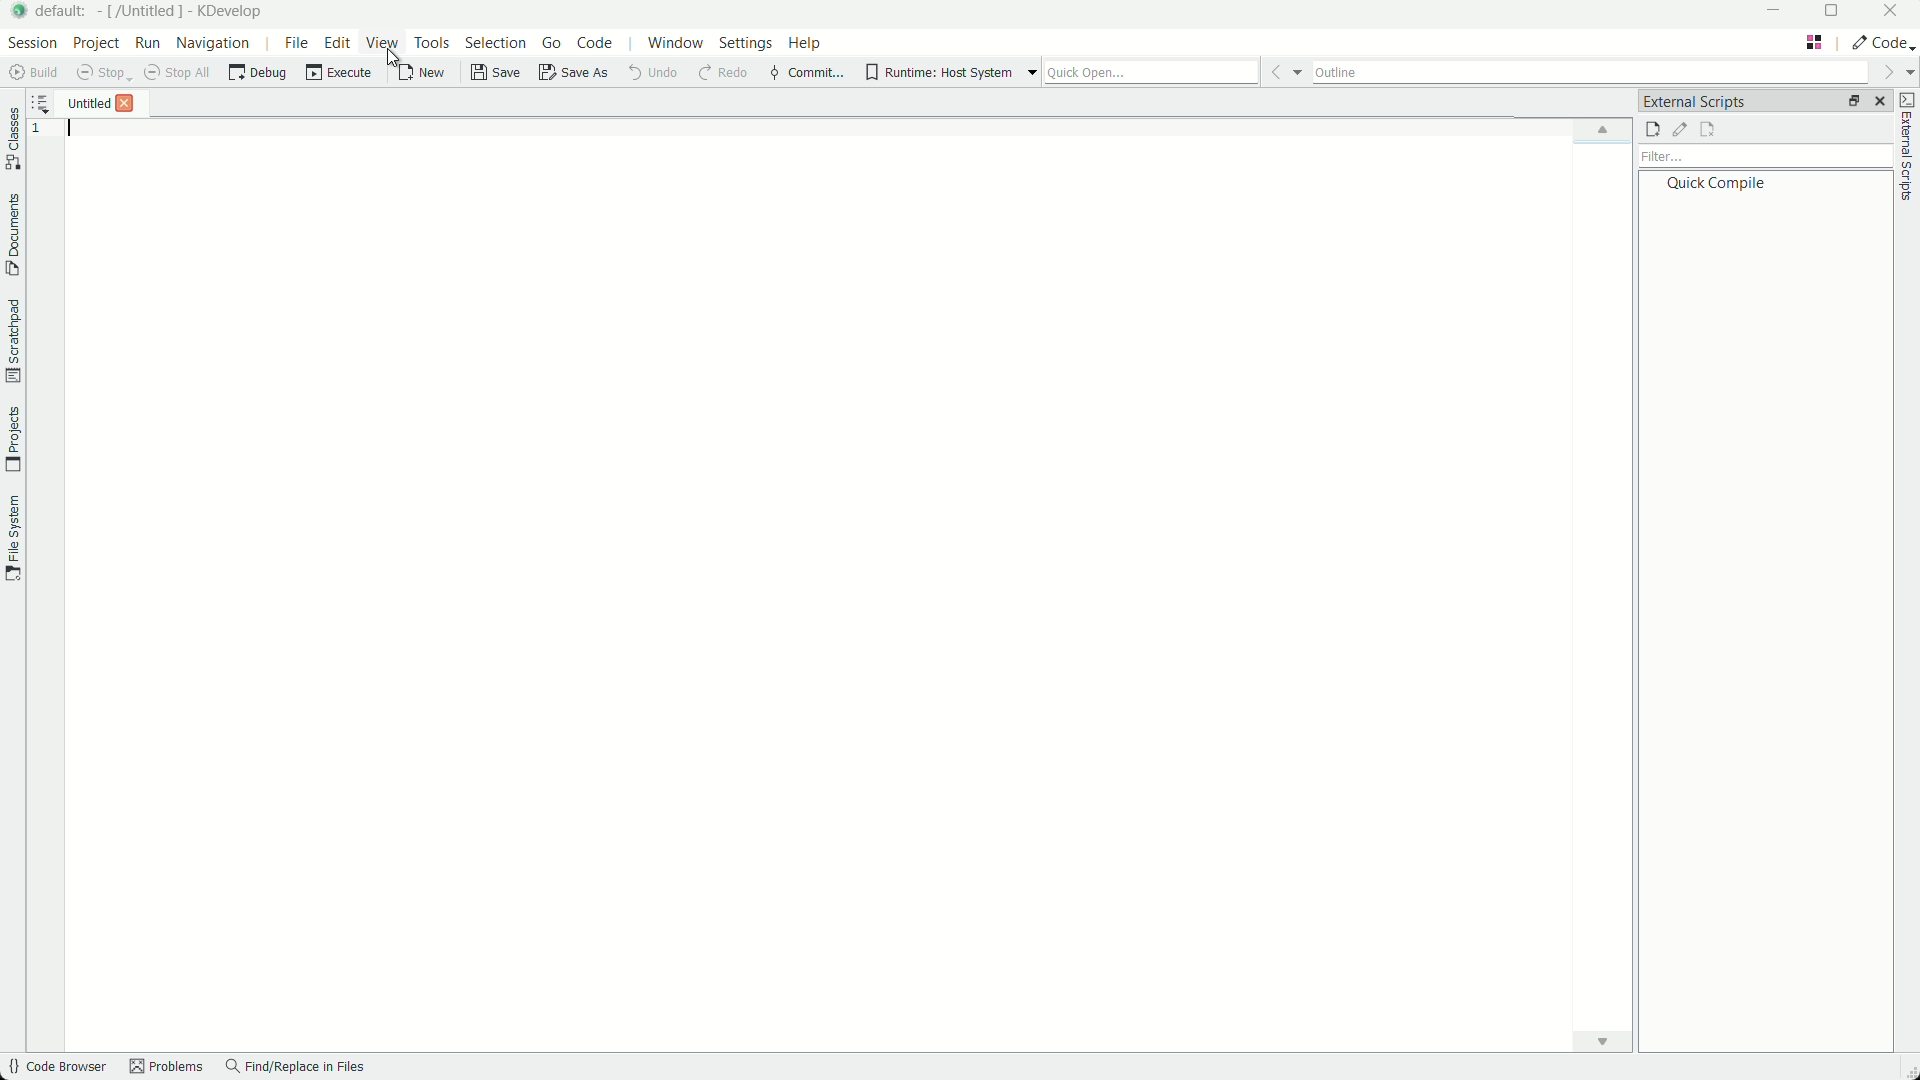  What do you see at coordinates (596, 46) in the screenshot?
I see `code` at bounding box center [596, 46].